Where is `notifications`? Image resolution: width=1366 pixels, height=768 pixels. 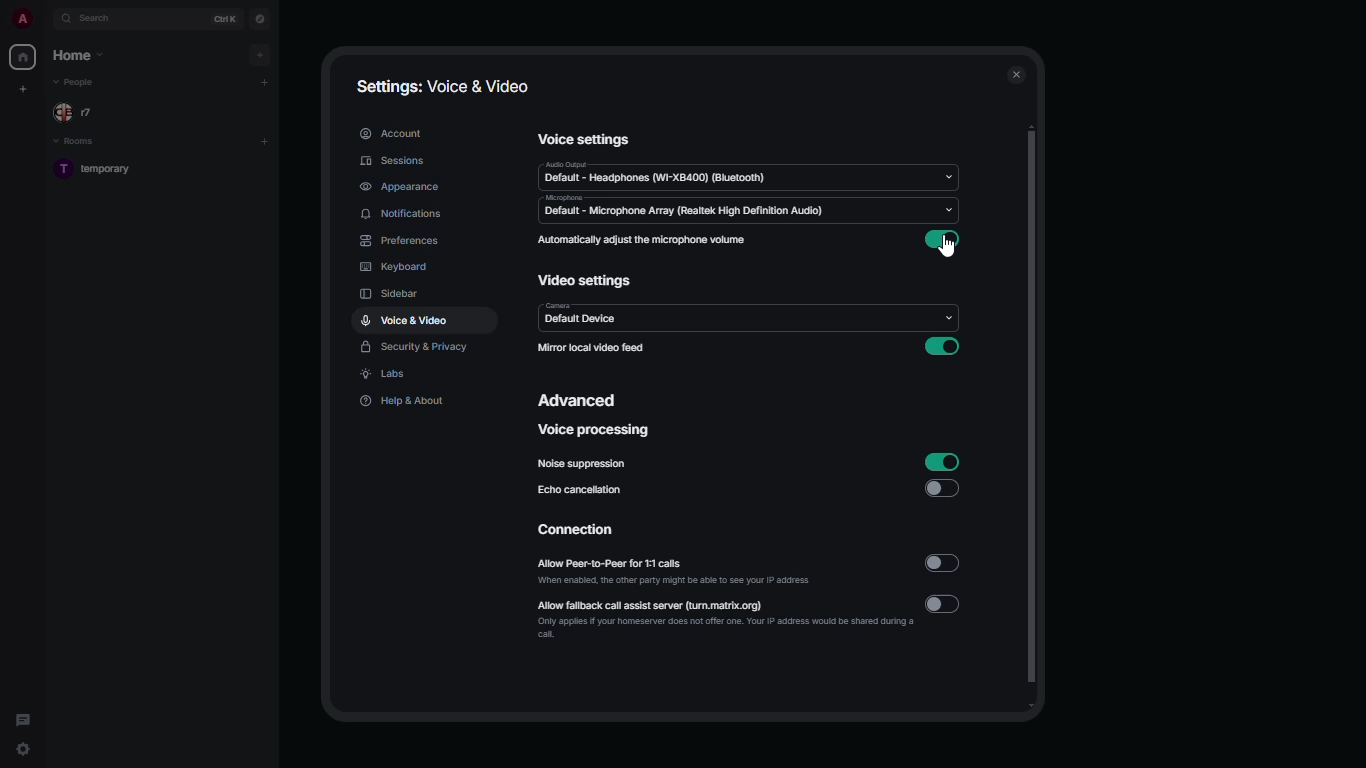 notifications is located at coordinates (404, 214).